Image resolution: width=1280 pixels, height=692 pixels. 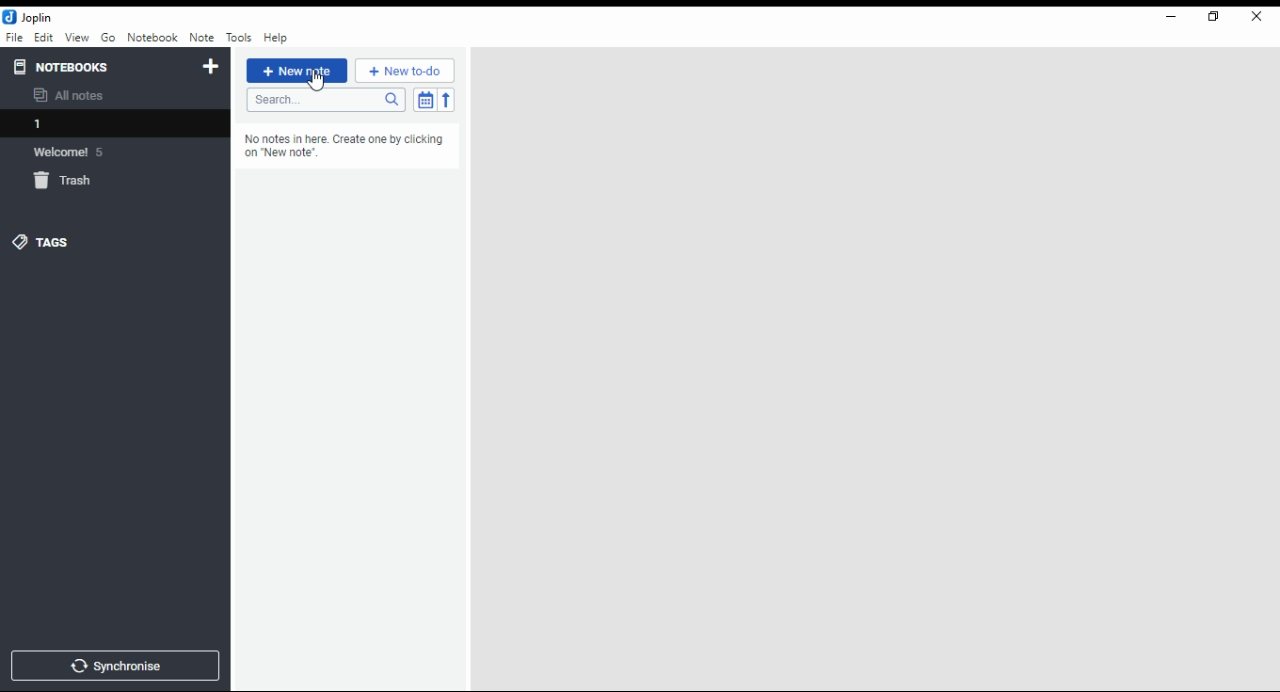 What do you see at coordinates (14, 37) in the screenshot?
I see `file` at bounding box center [14, 37].